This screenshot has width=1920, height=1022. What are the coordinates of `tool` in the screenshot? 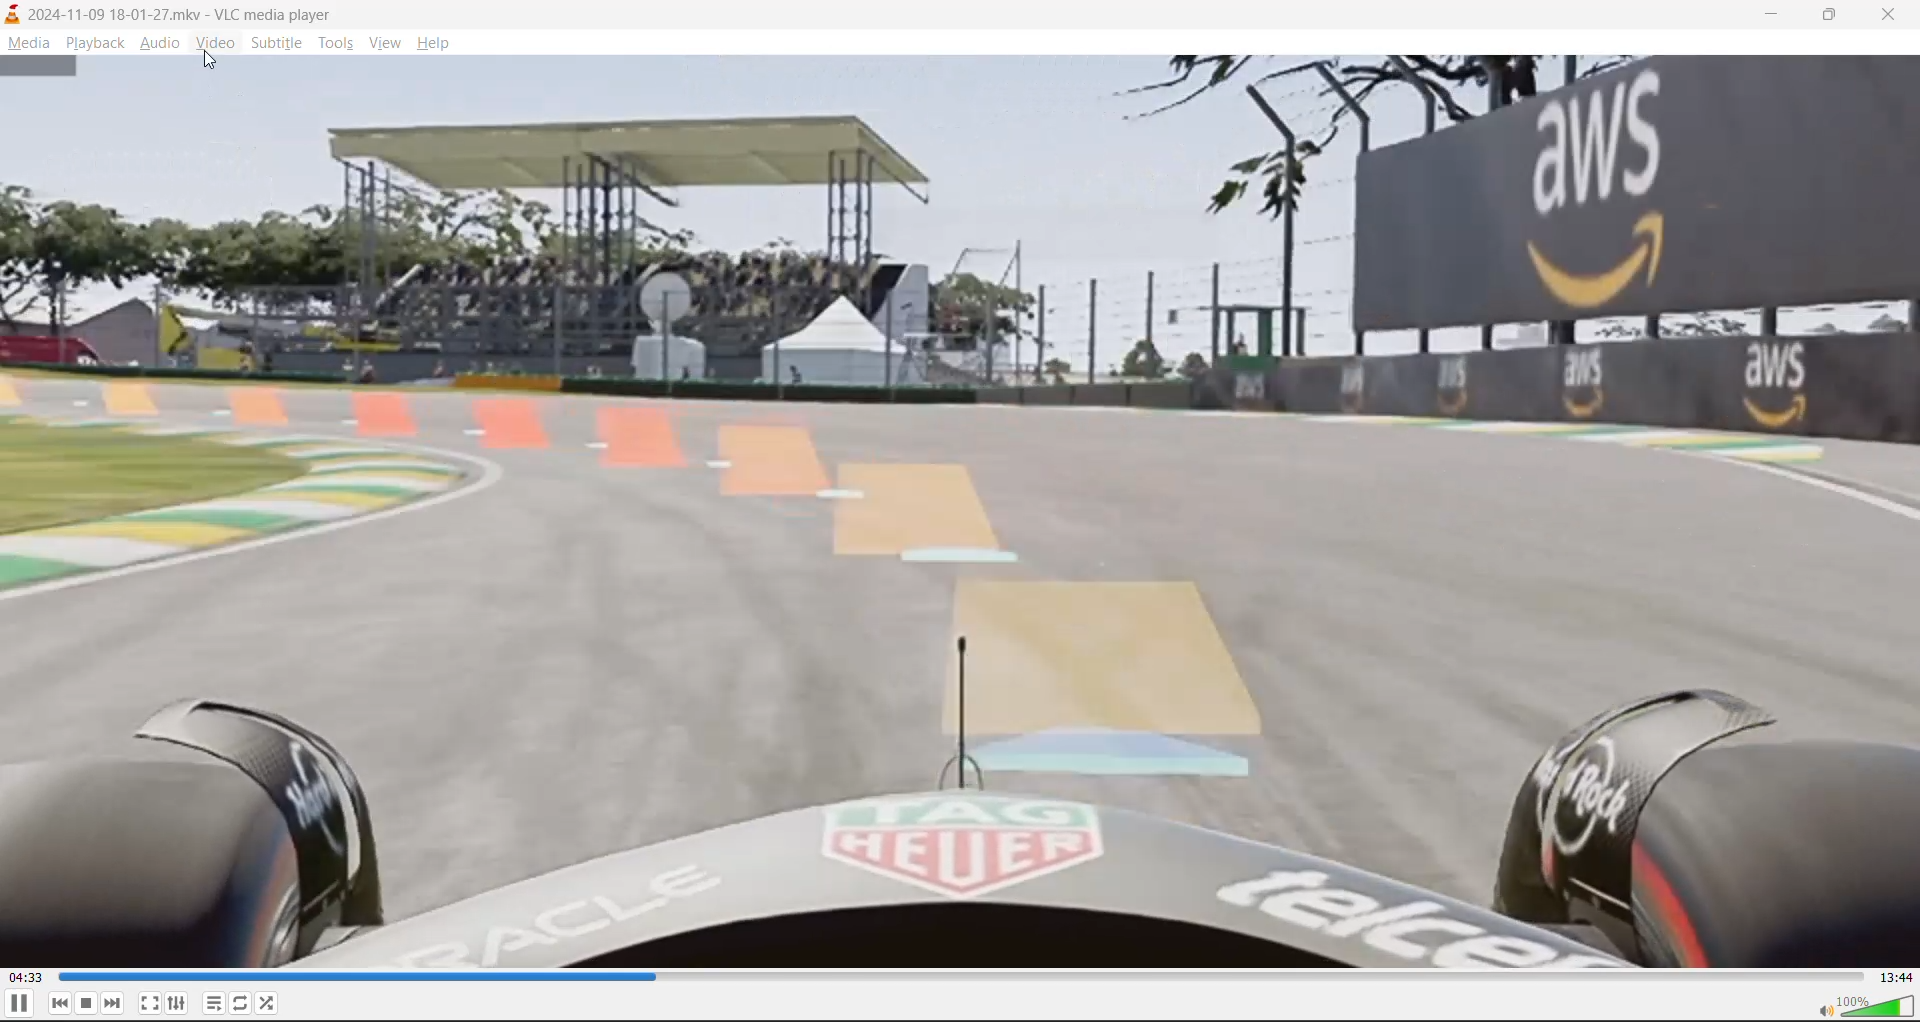 It's located at (335, 46).